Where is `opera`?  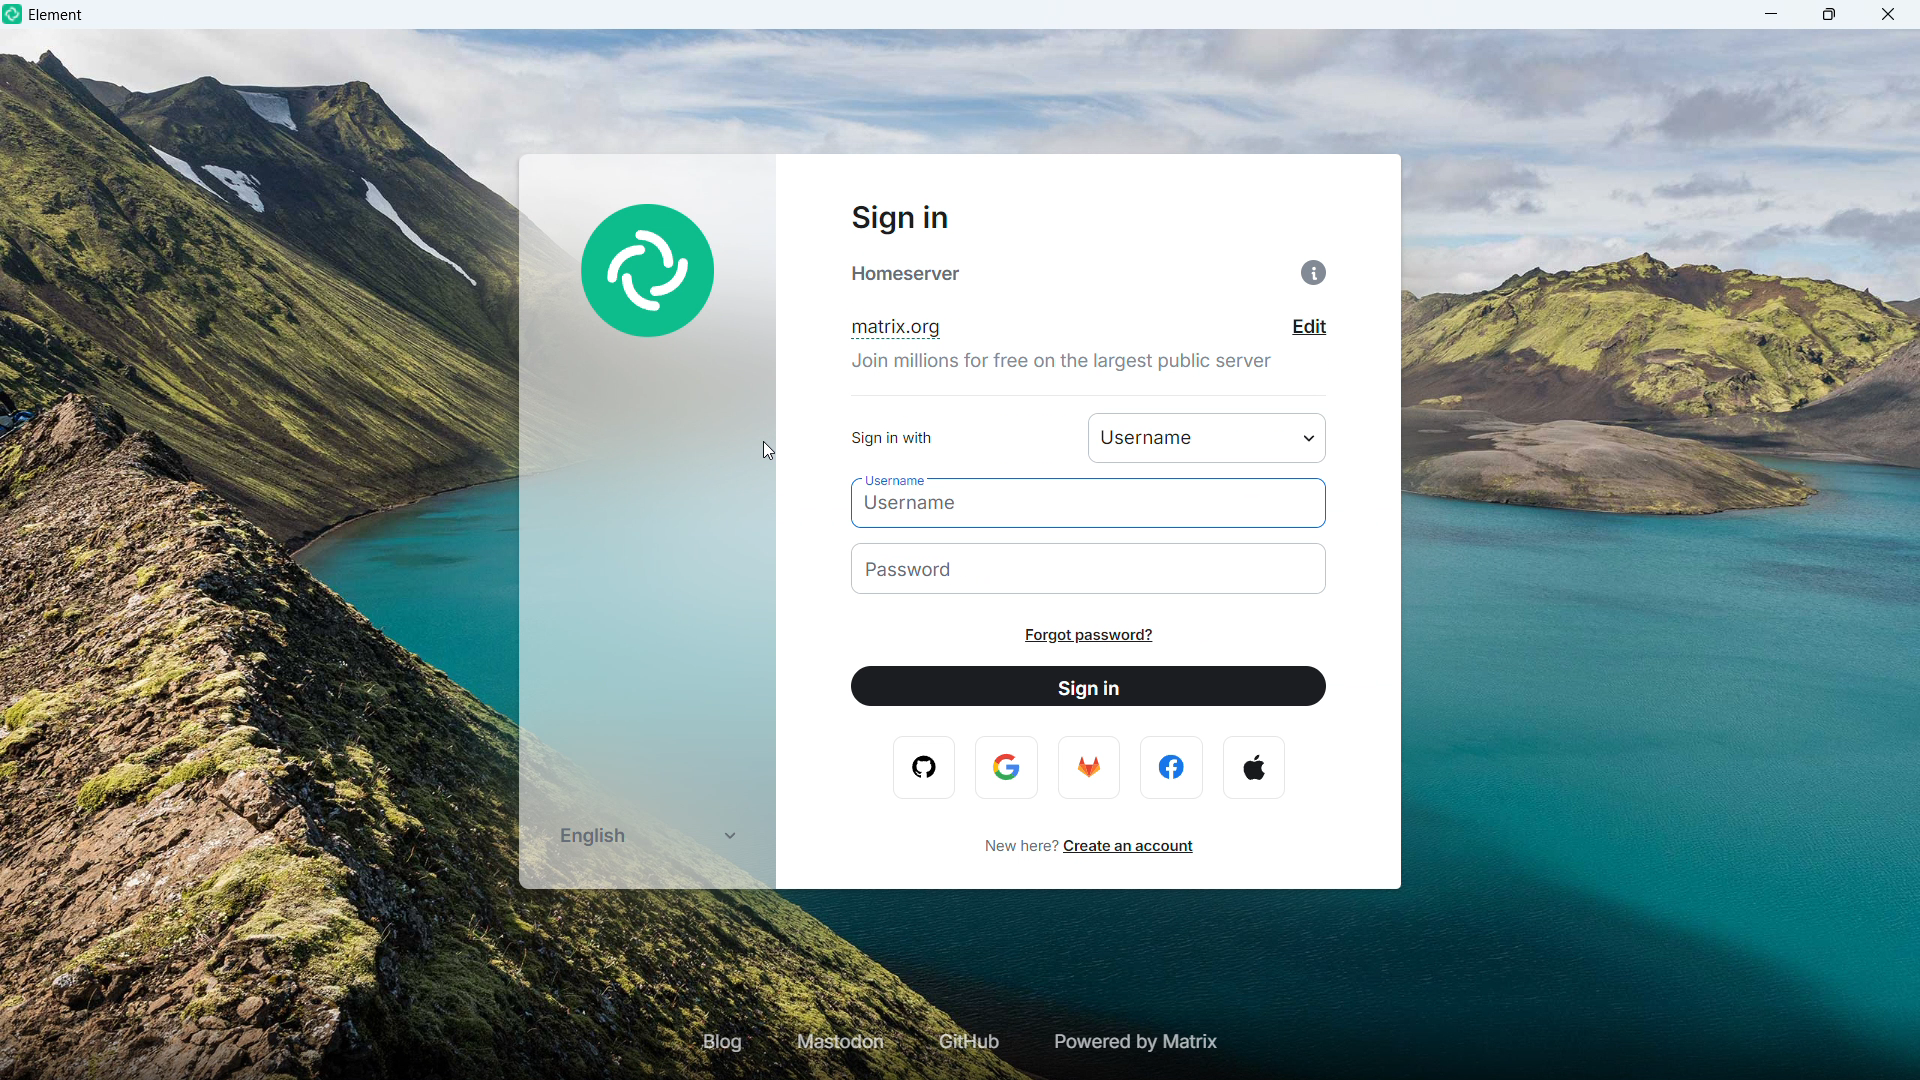 opera is located at coordinates (928, 767).